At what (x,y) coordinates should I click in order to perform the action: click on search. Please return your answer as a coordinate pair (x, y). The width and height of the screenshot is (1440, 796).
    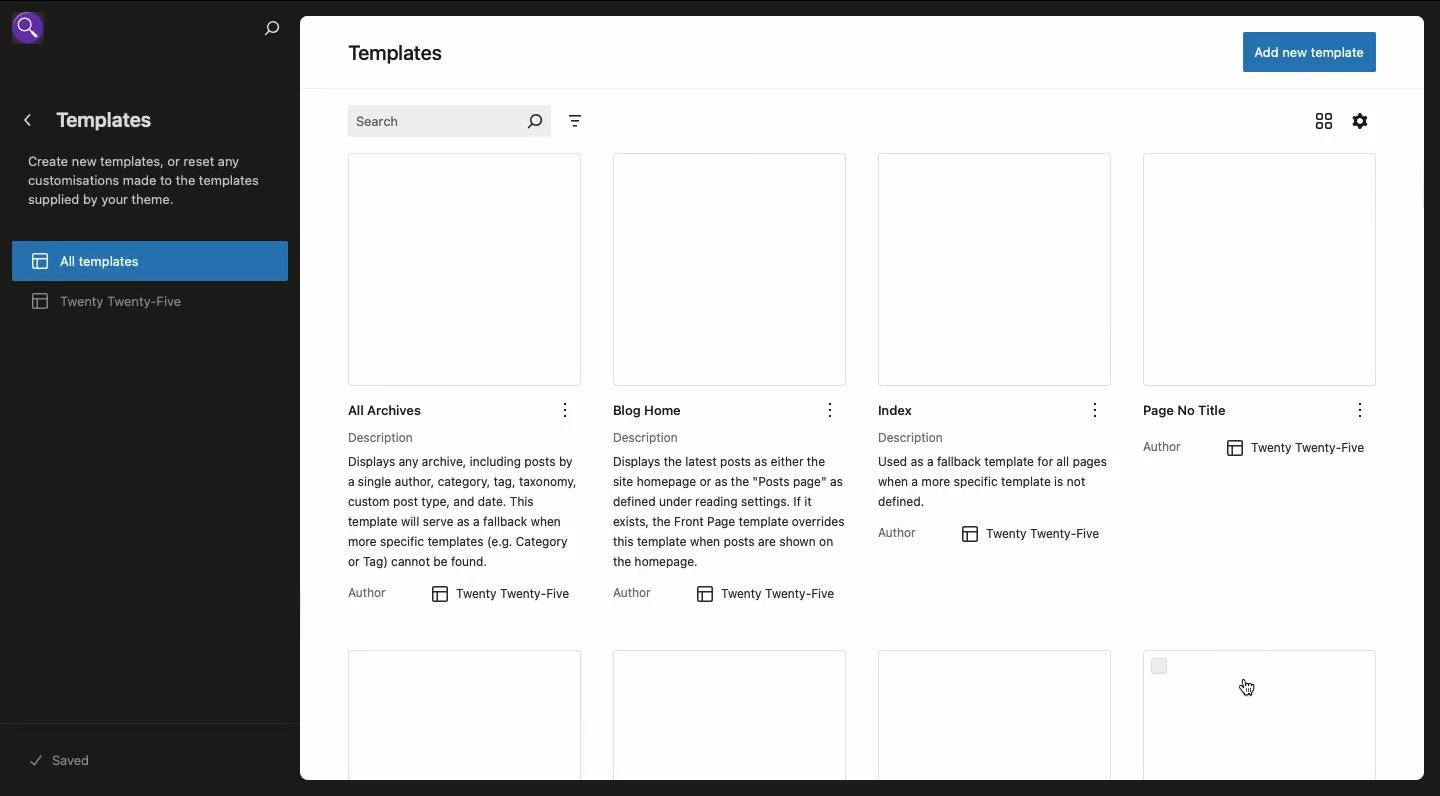
    Looking at the image, I should click on (268, 32).